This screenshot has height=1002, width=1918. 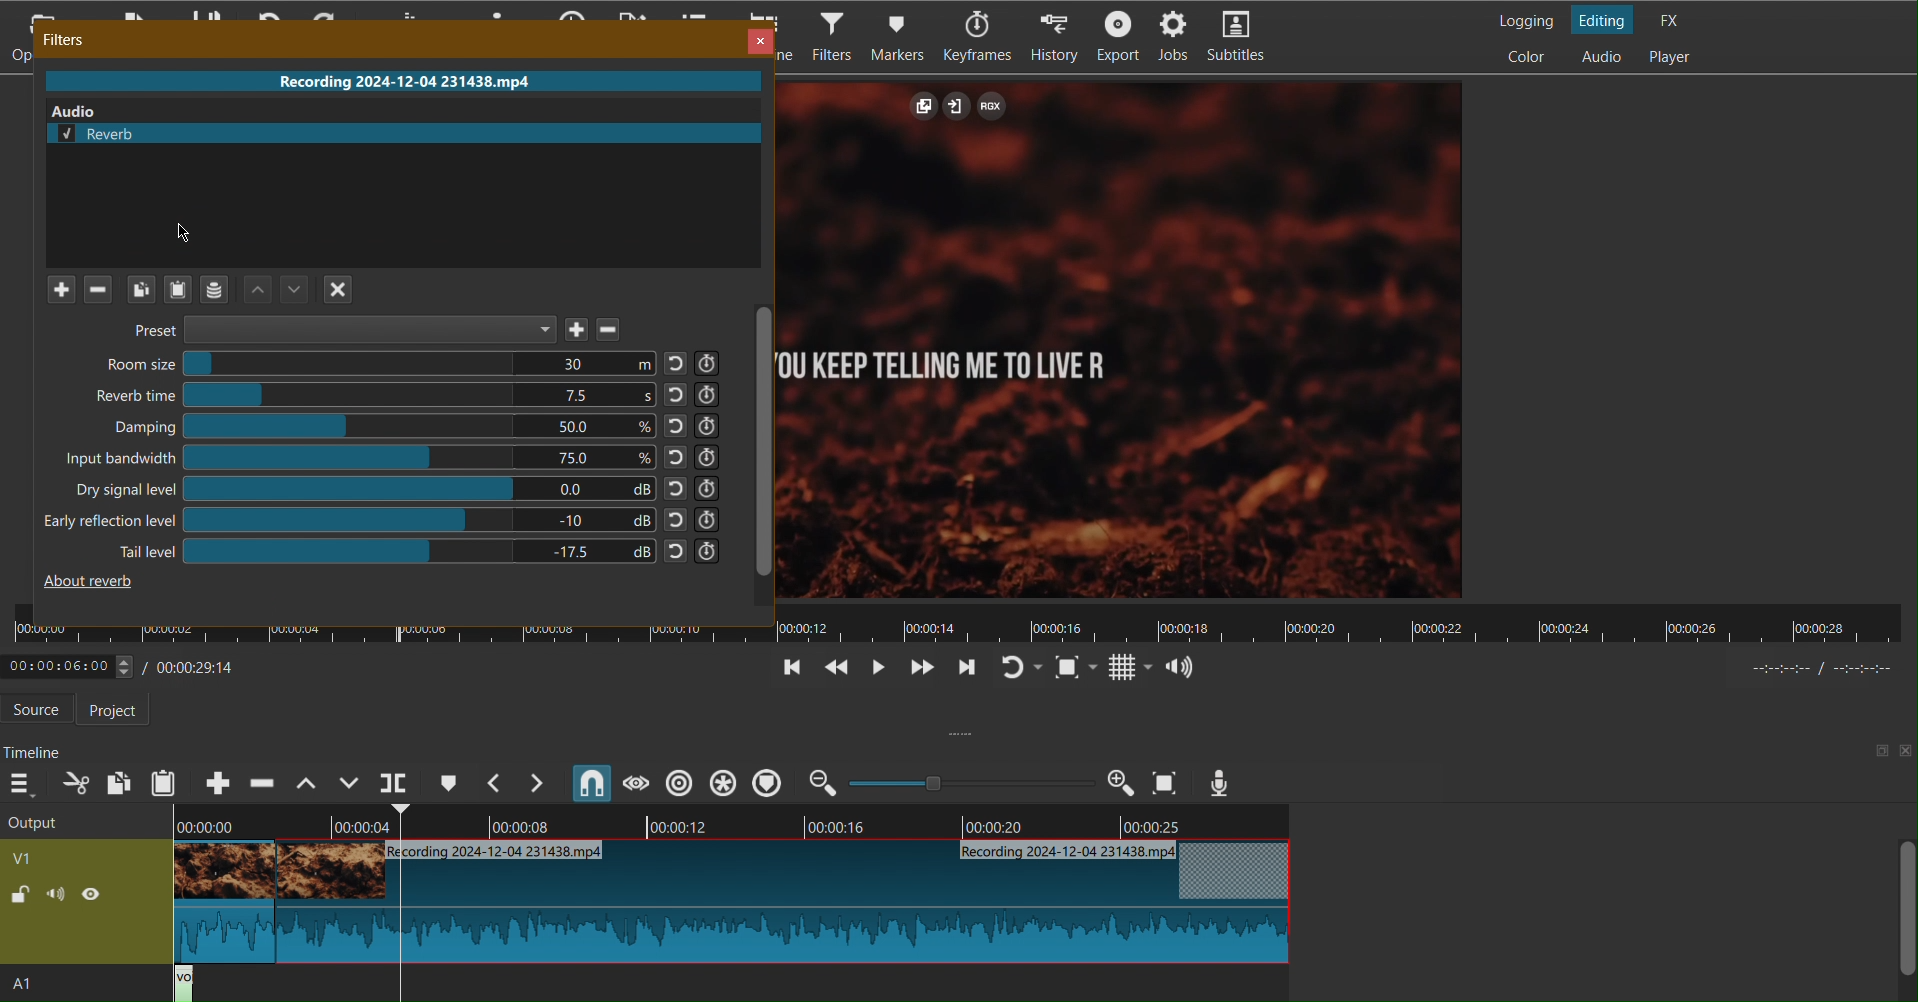 I want to click on Markers, so click(x=903, y=35).